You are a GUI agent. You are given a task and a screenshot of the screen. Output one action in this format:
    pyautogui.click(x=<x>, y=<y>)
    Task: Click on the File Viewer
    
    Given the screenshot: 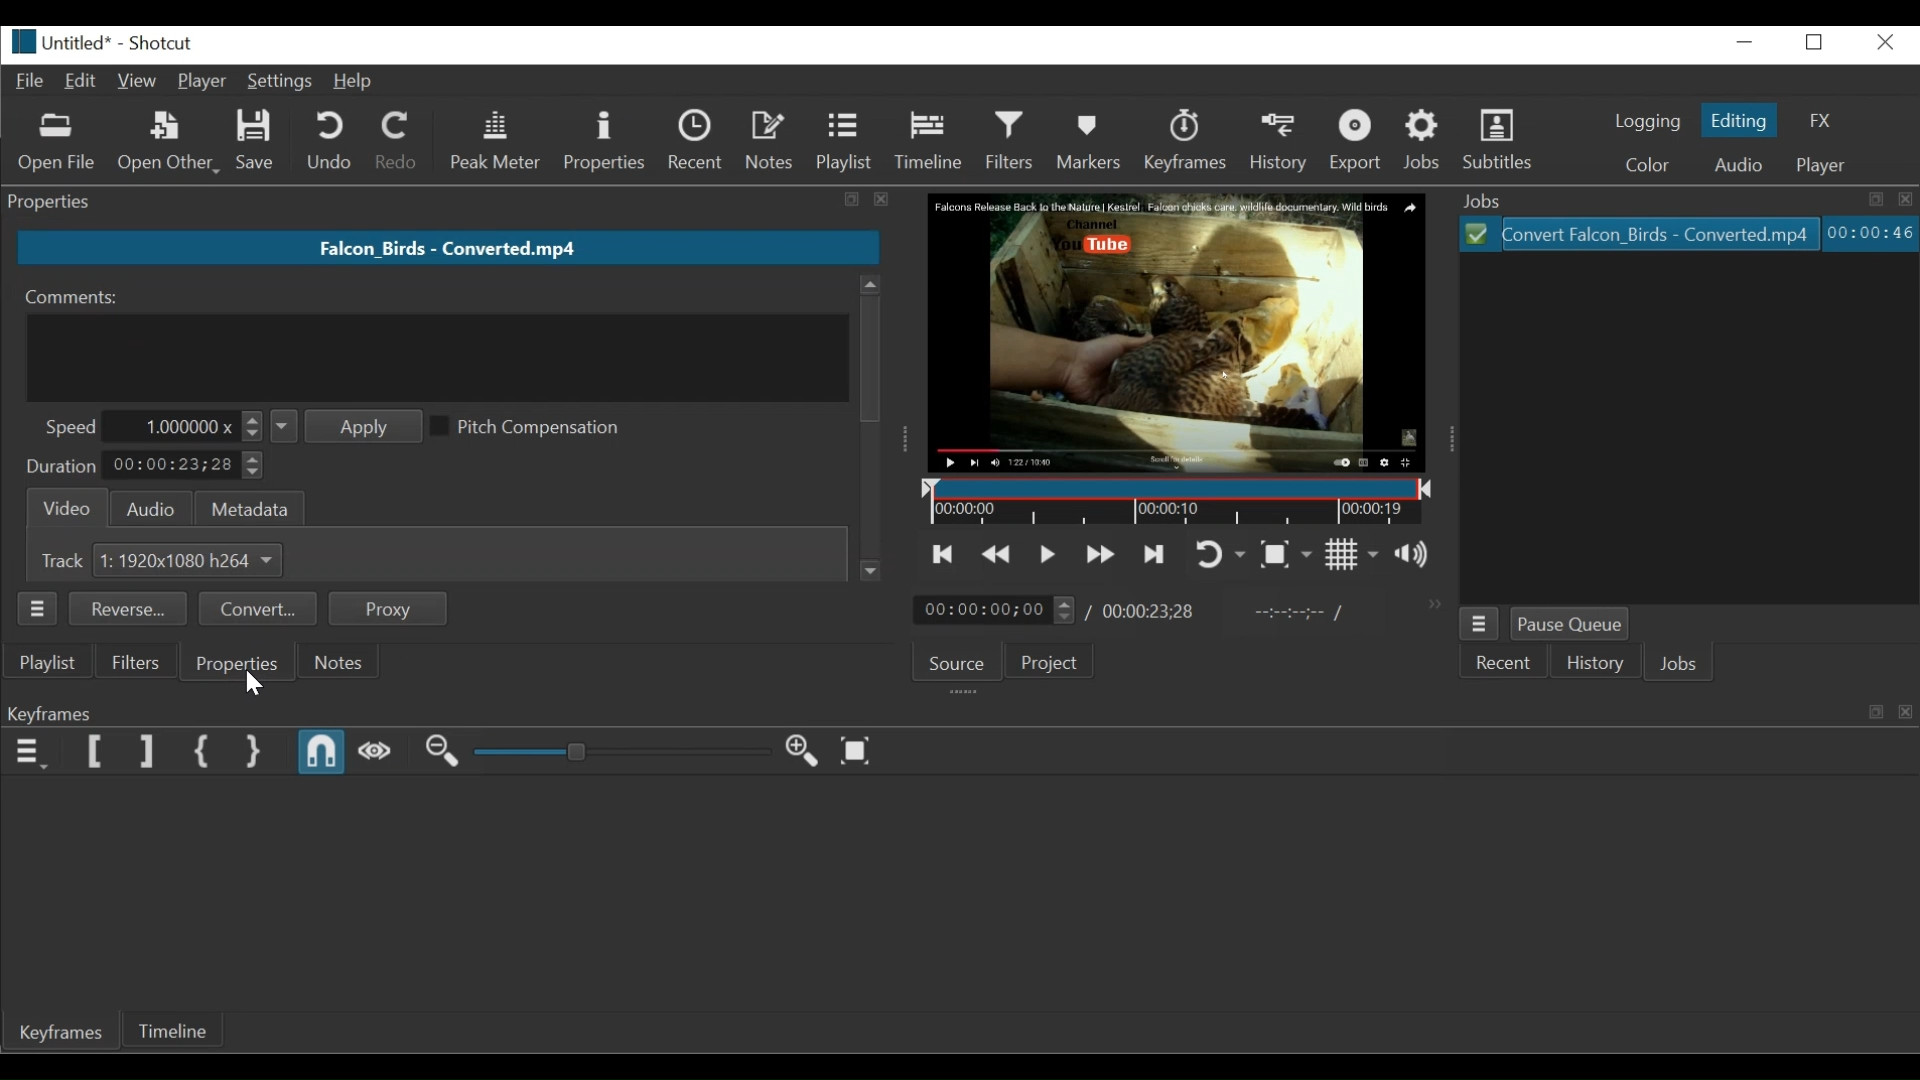 What is the action you would take?
    pyautogui.click(x=1685, y=430)
    